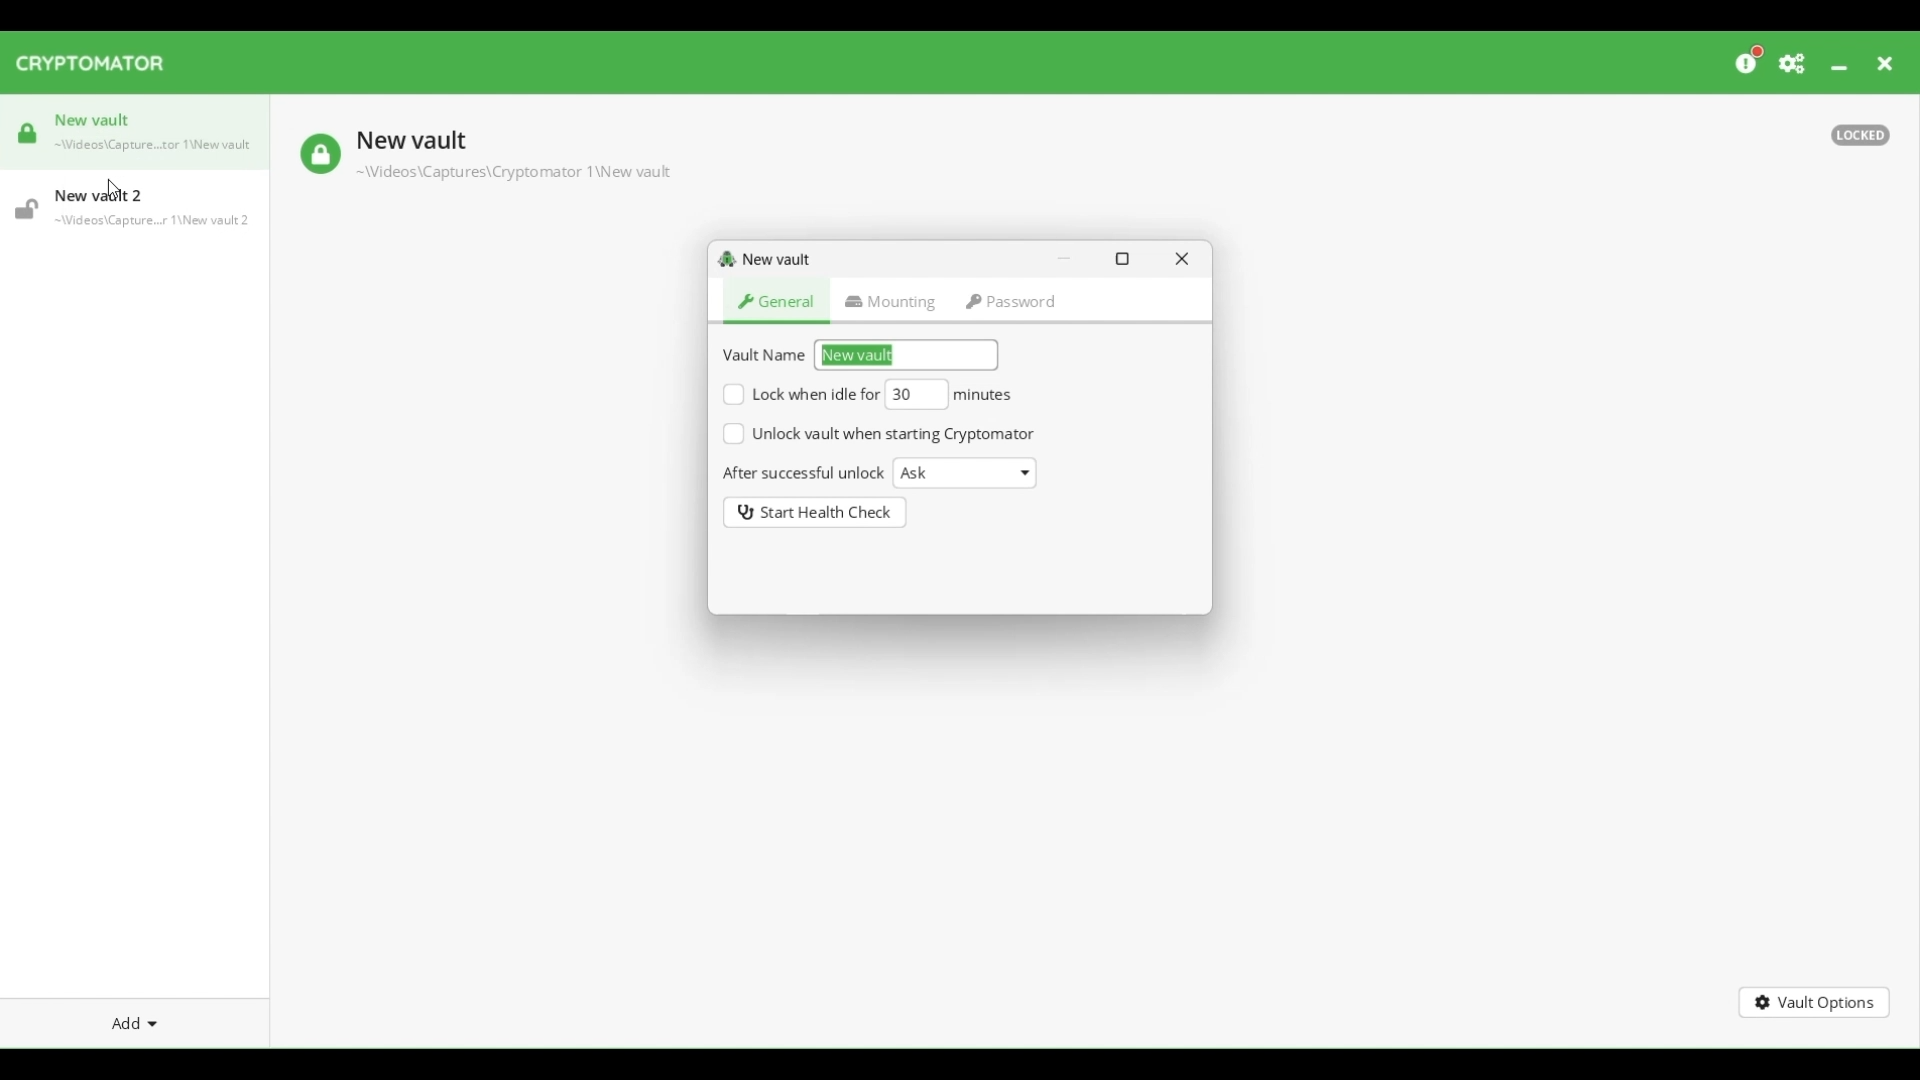  What do you see at coordinates (512, 173) in the screenshot?
I see `Location of selected vault` at bounding box center [512, 173].